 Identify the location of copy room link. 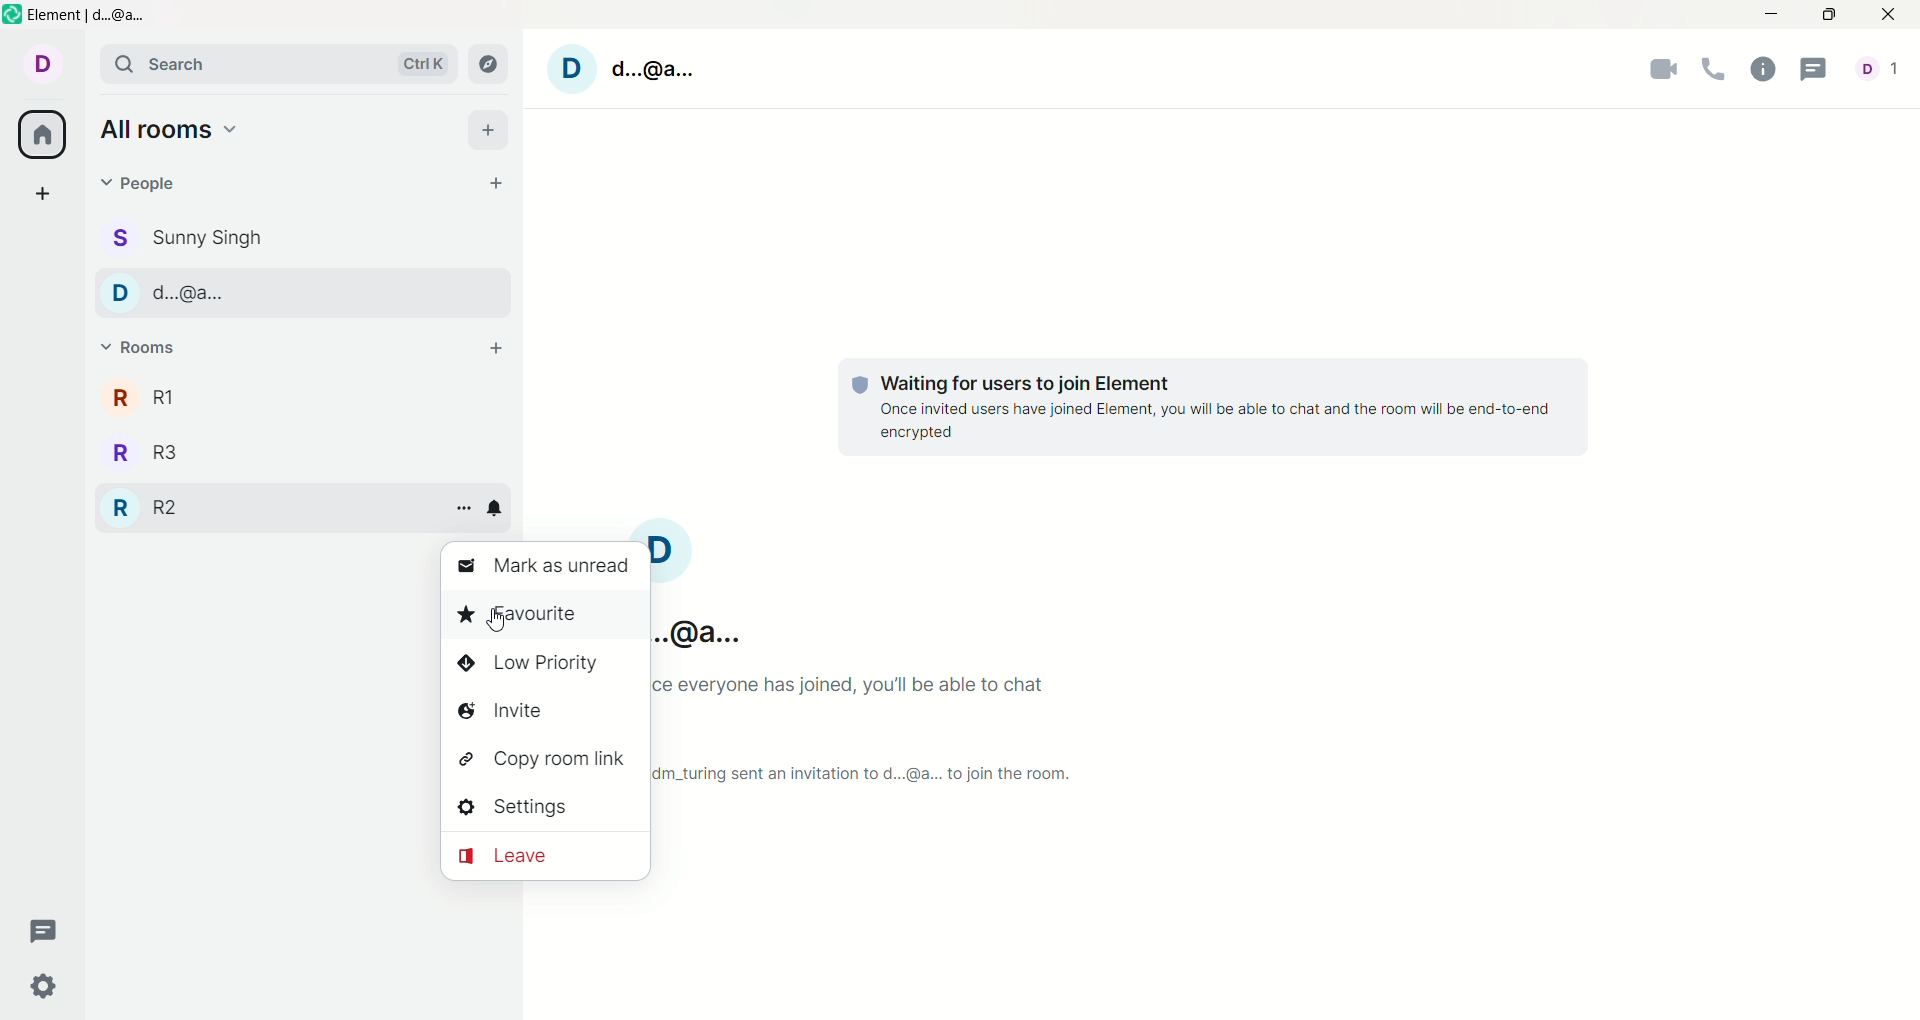
(546, 760).